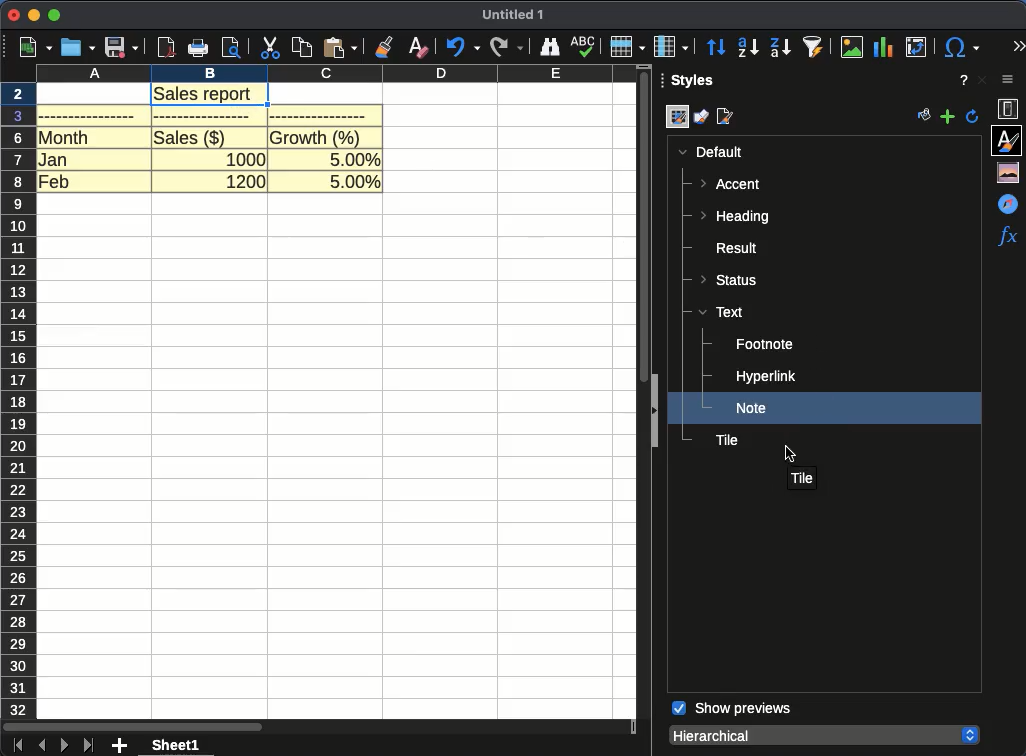 This screenshot has height=756, width=1026. Describe the element at coordinates (90, 745) in the screenshot. I see `last sheet` at that location.